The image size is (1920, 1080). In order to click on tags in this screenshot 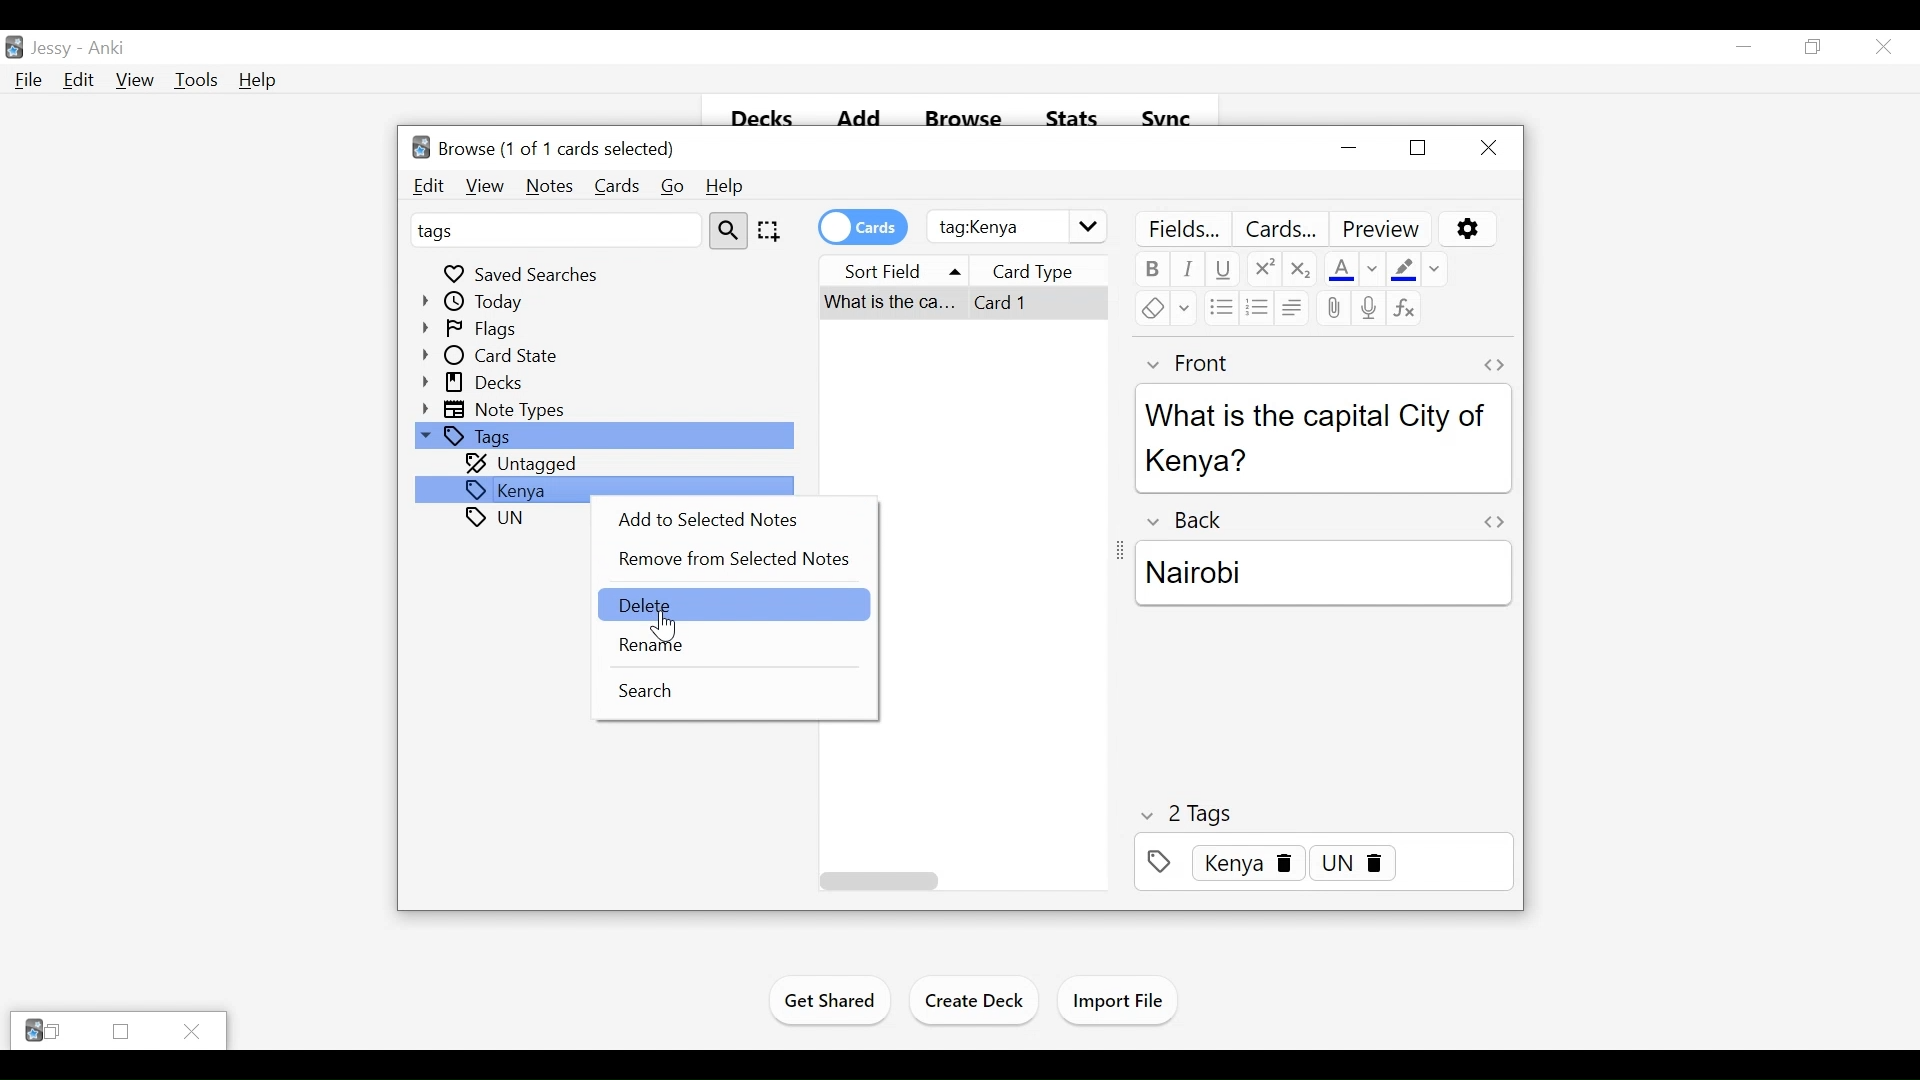, I will do `click(554, 229)`.